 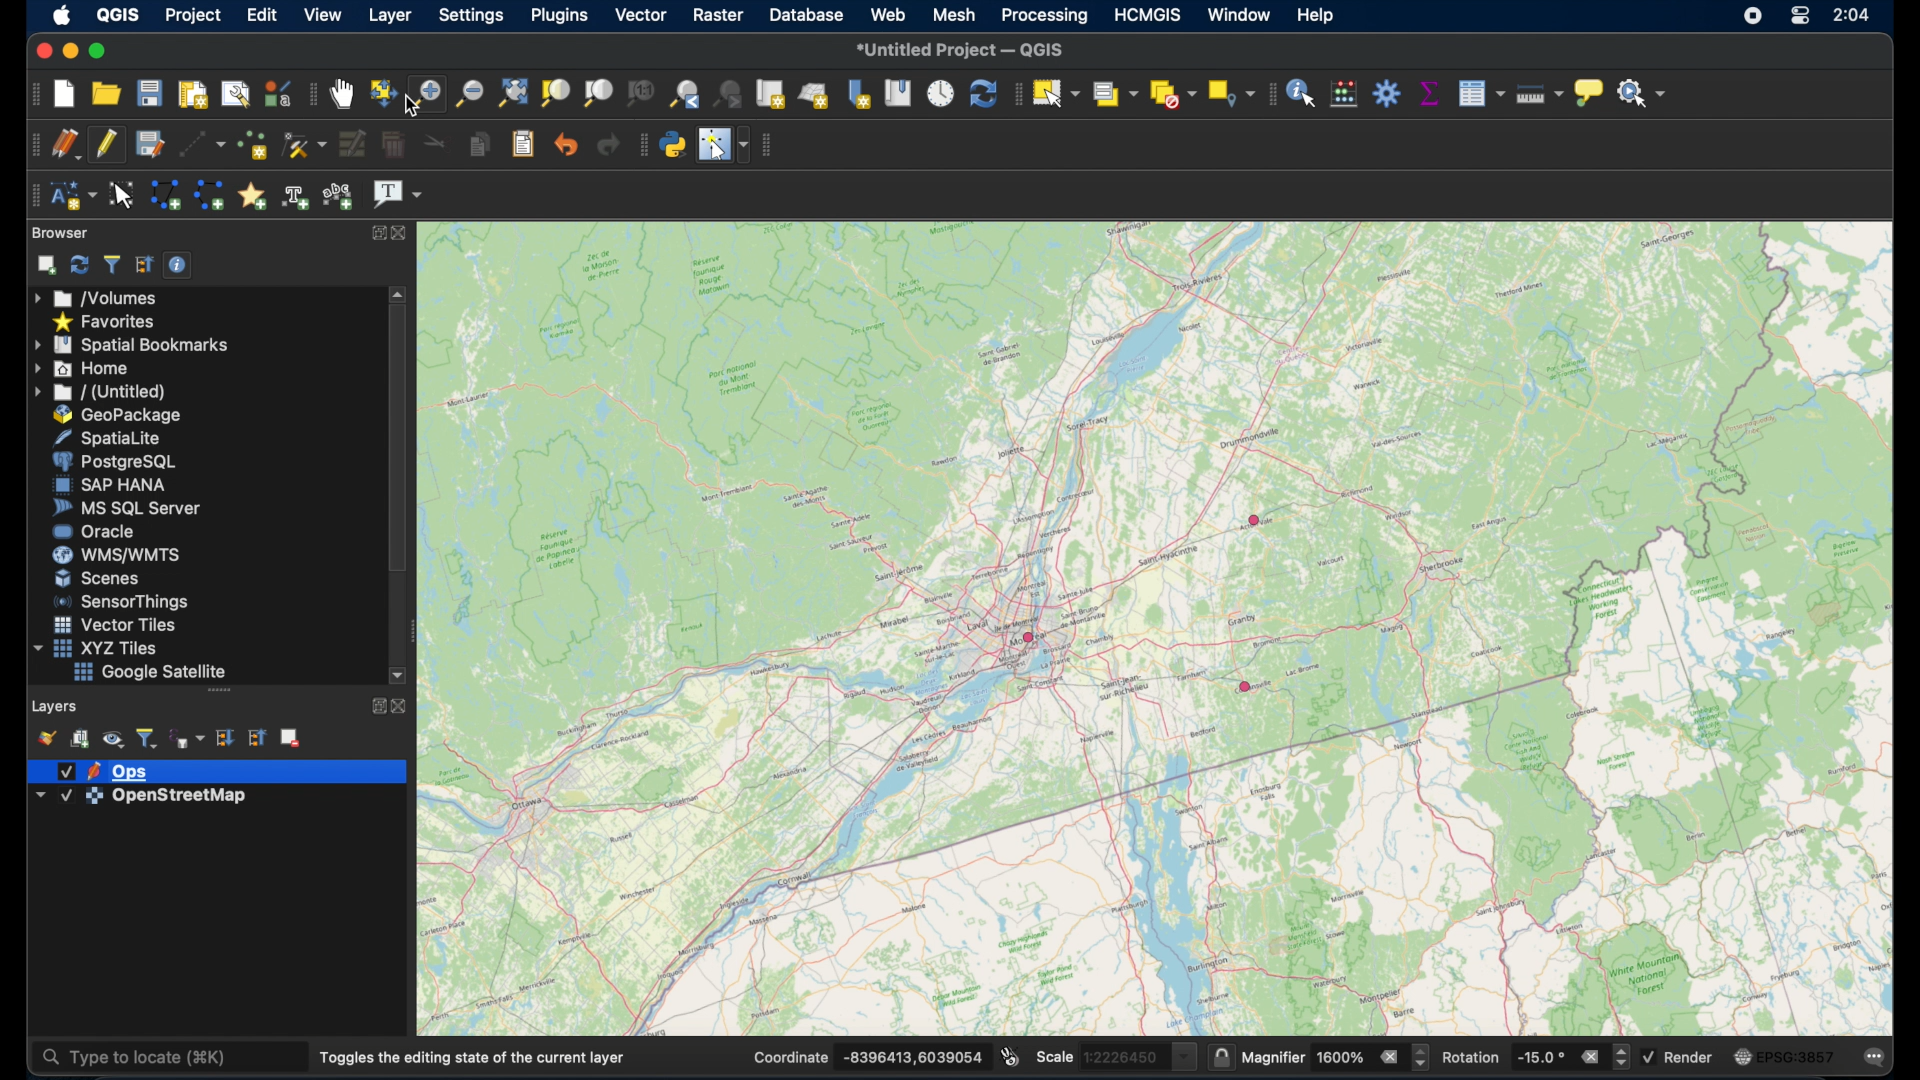 I want to click on favorites, so click(x=107, y=321).